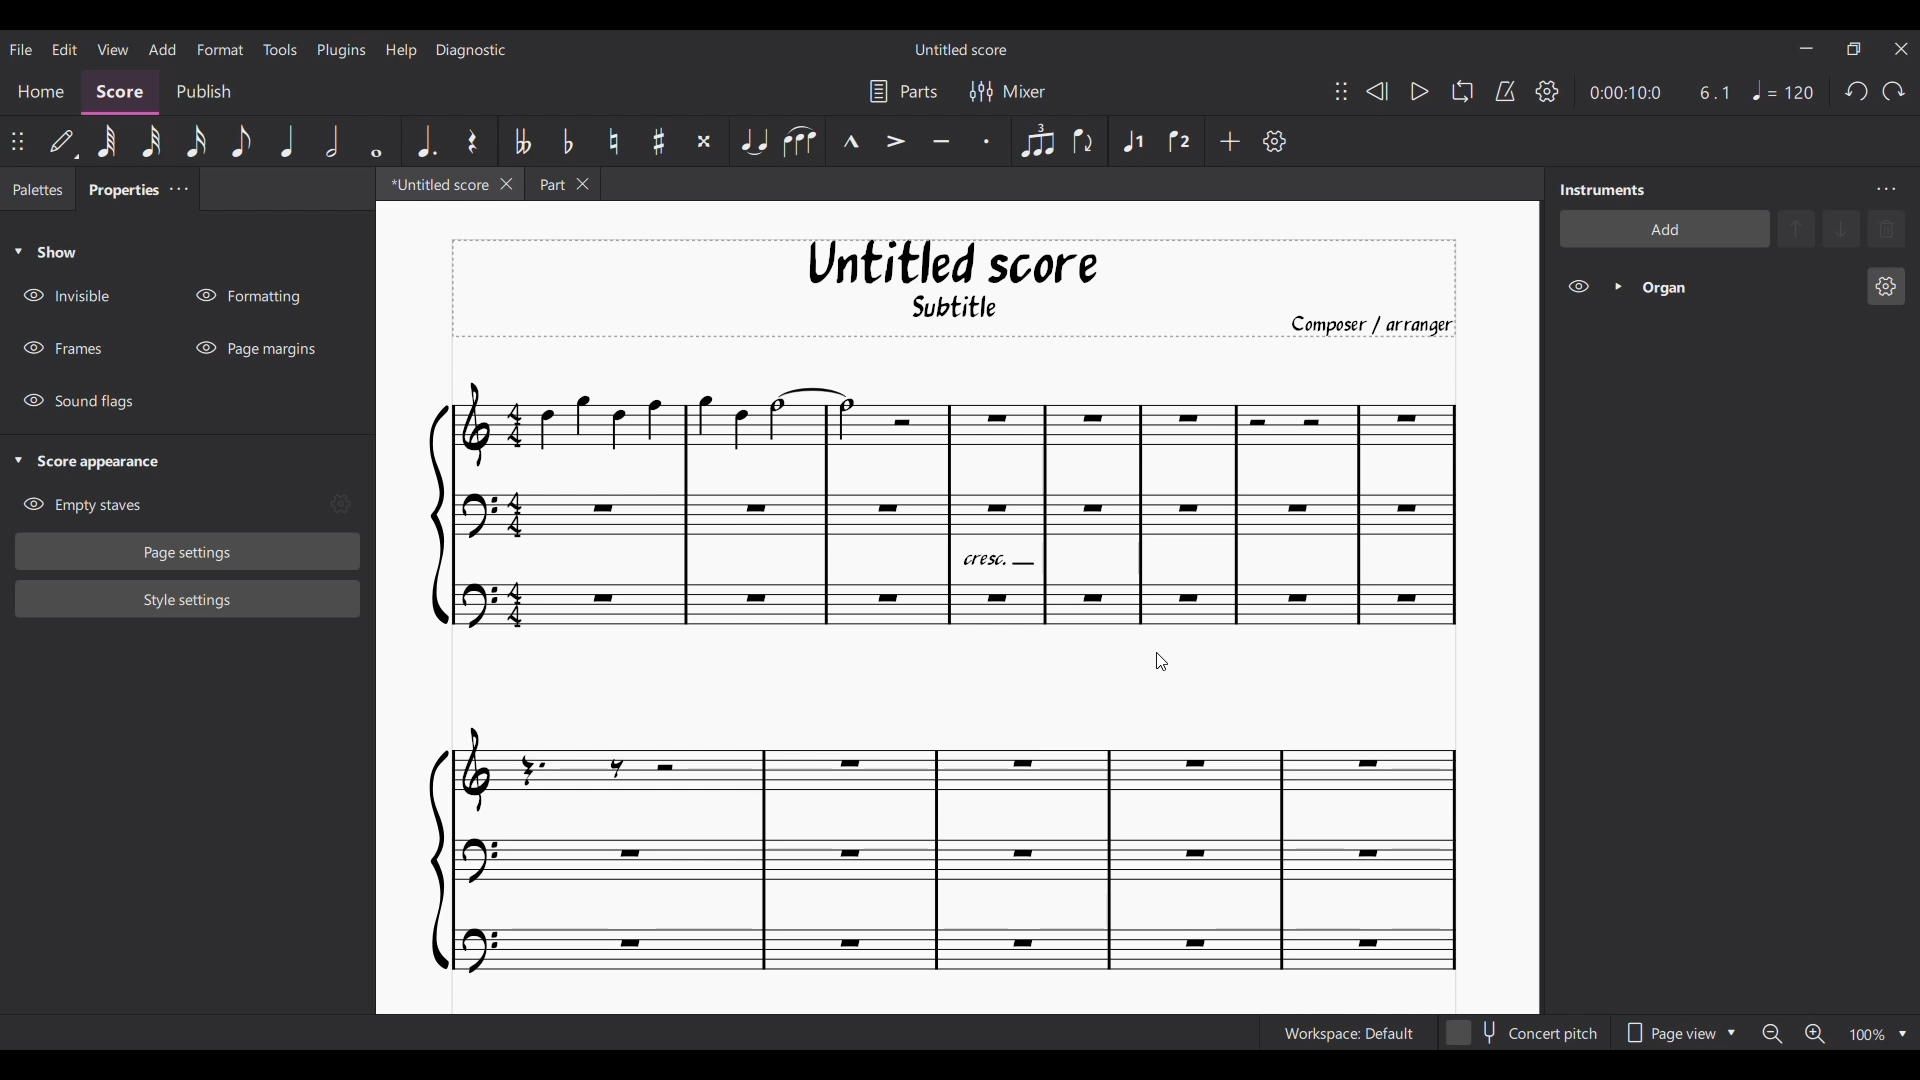 This screenshot has width=1920, height=1080. What do you see at coordinates (562, 183) in the screenshot?
I see `Earlier tab` at bounding box center [562, 183].